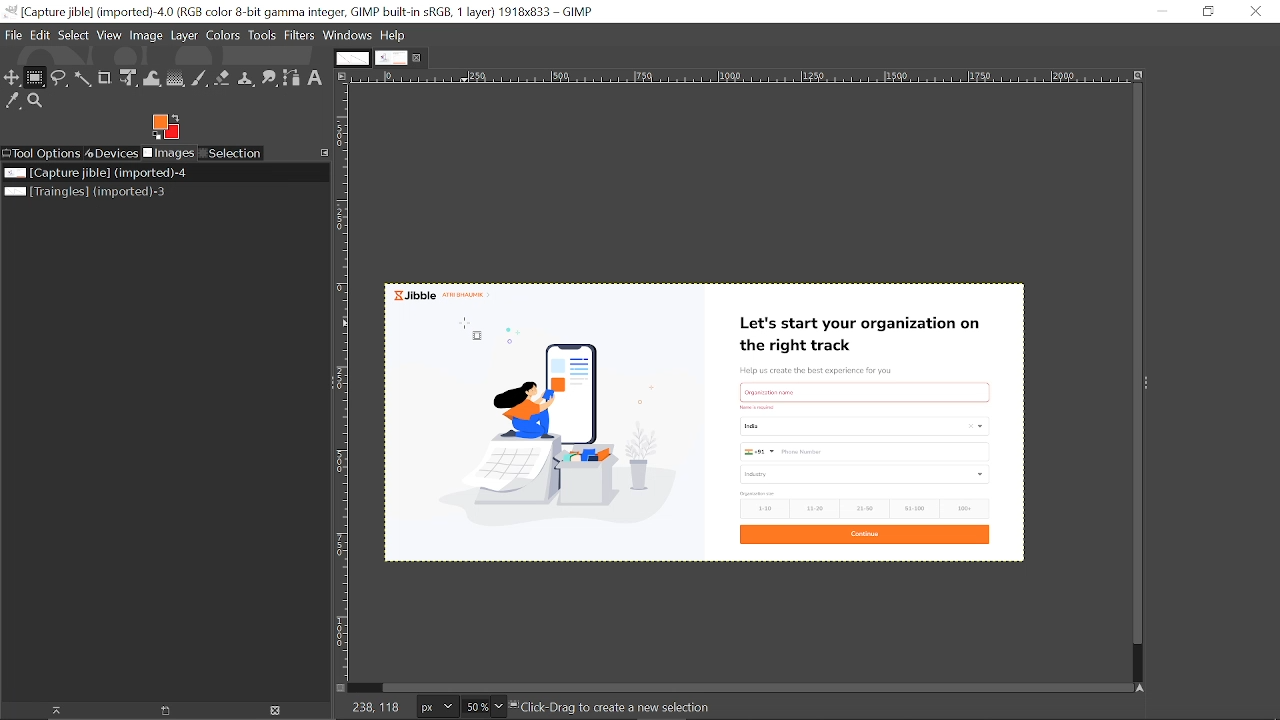 This screenshot has width=1280, height=720. I want to click on Navigate the image's display, so click(1142, 687).